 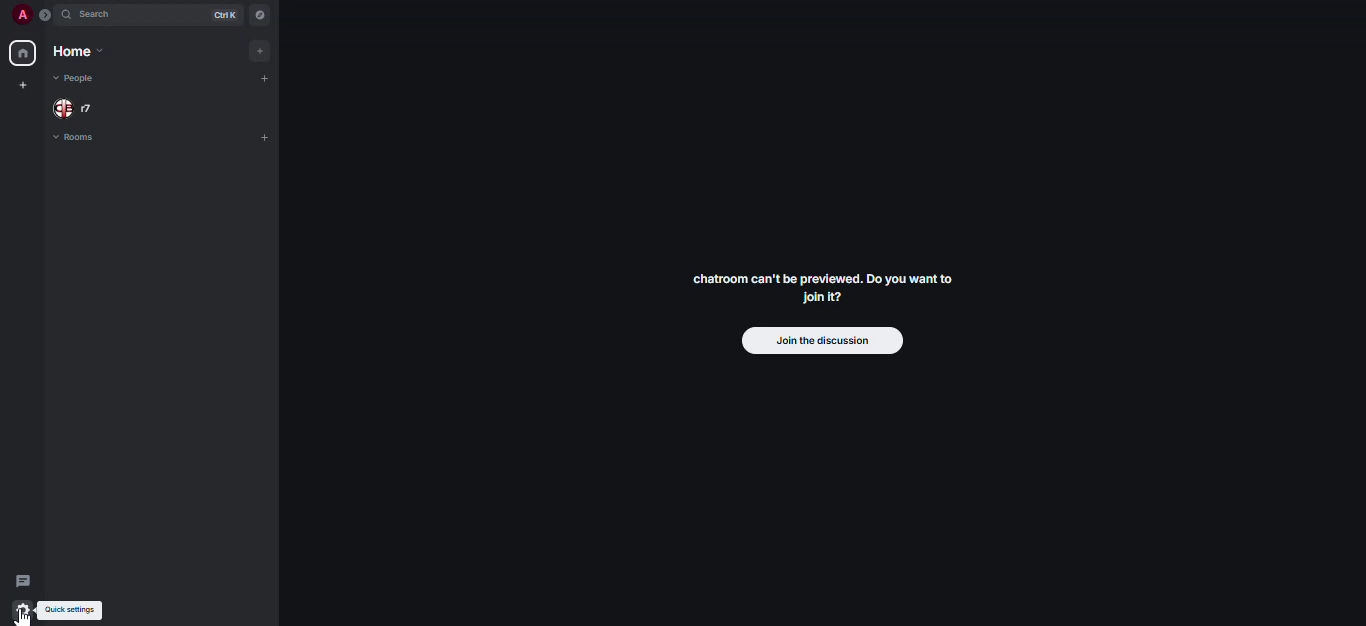 What do you see at coordinates (262, 14) in the screenshot?
I see `navigator` at bounding box center [262, 14].